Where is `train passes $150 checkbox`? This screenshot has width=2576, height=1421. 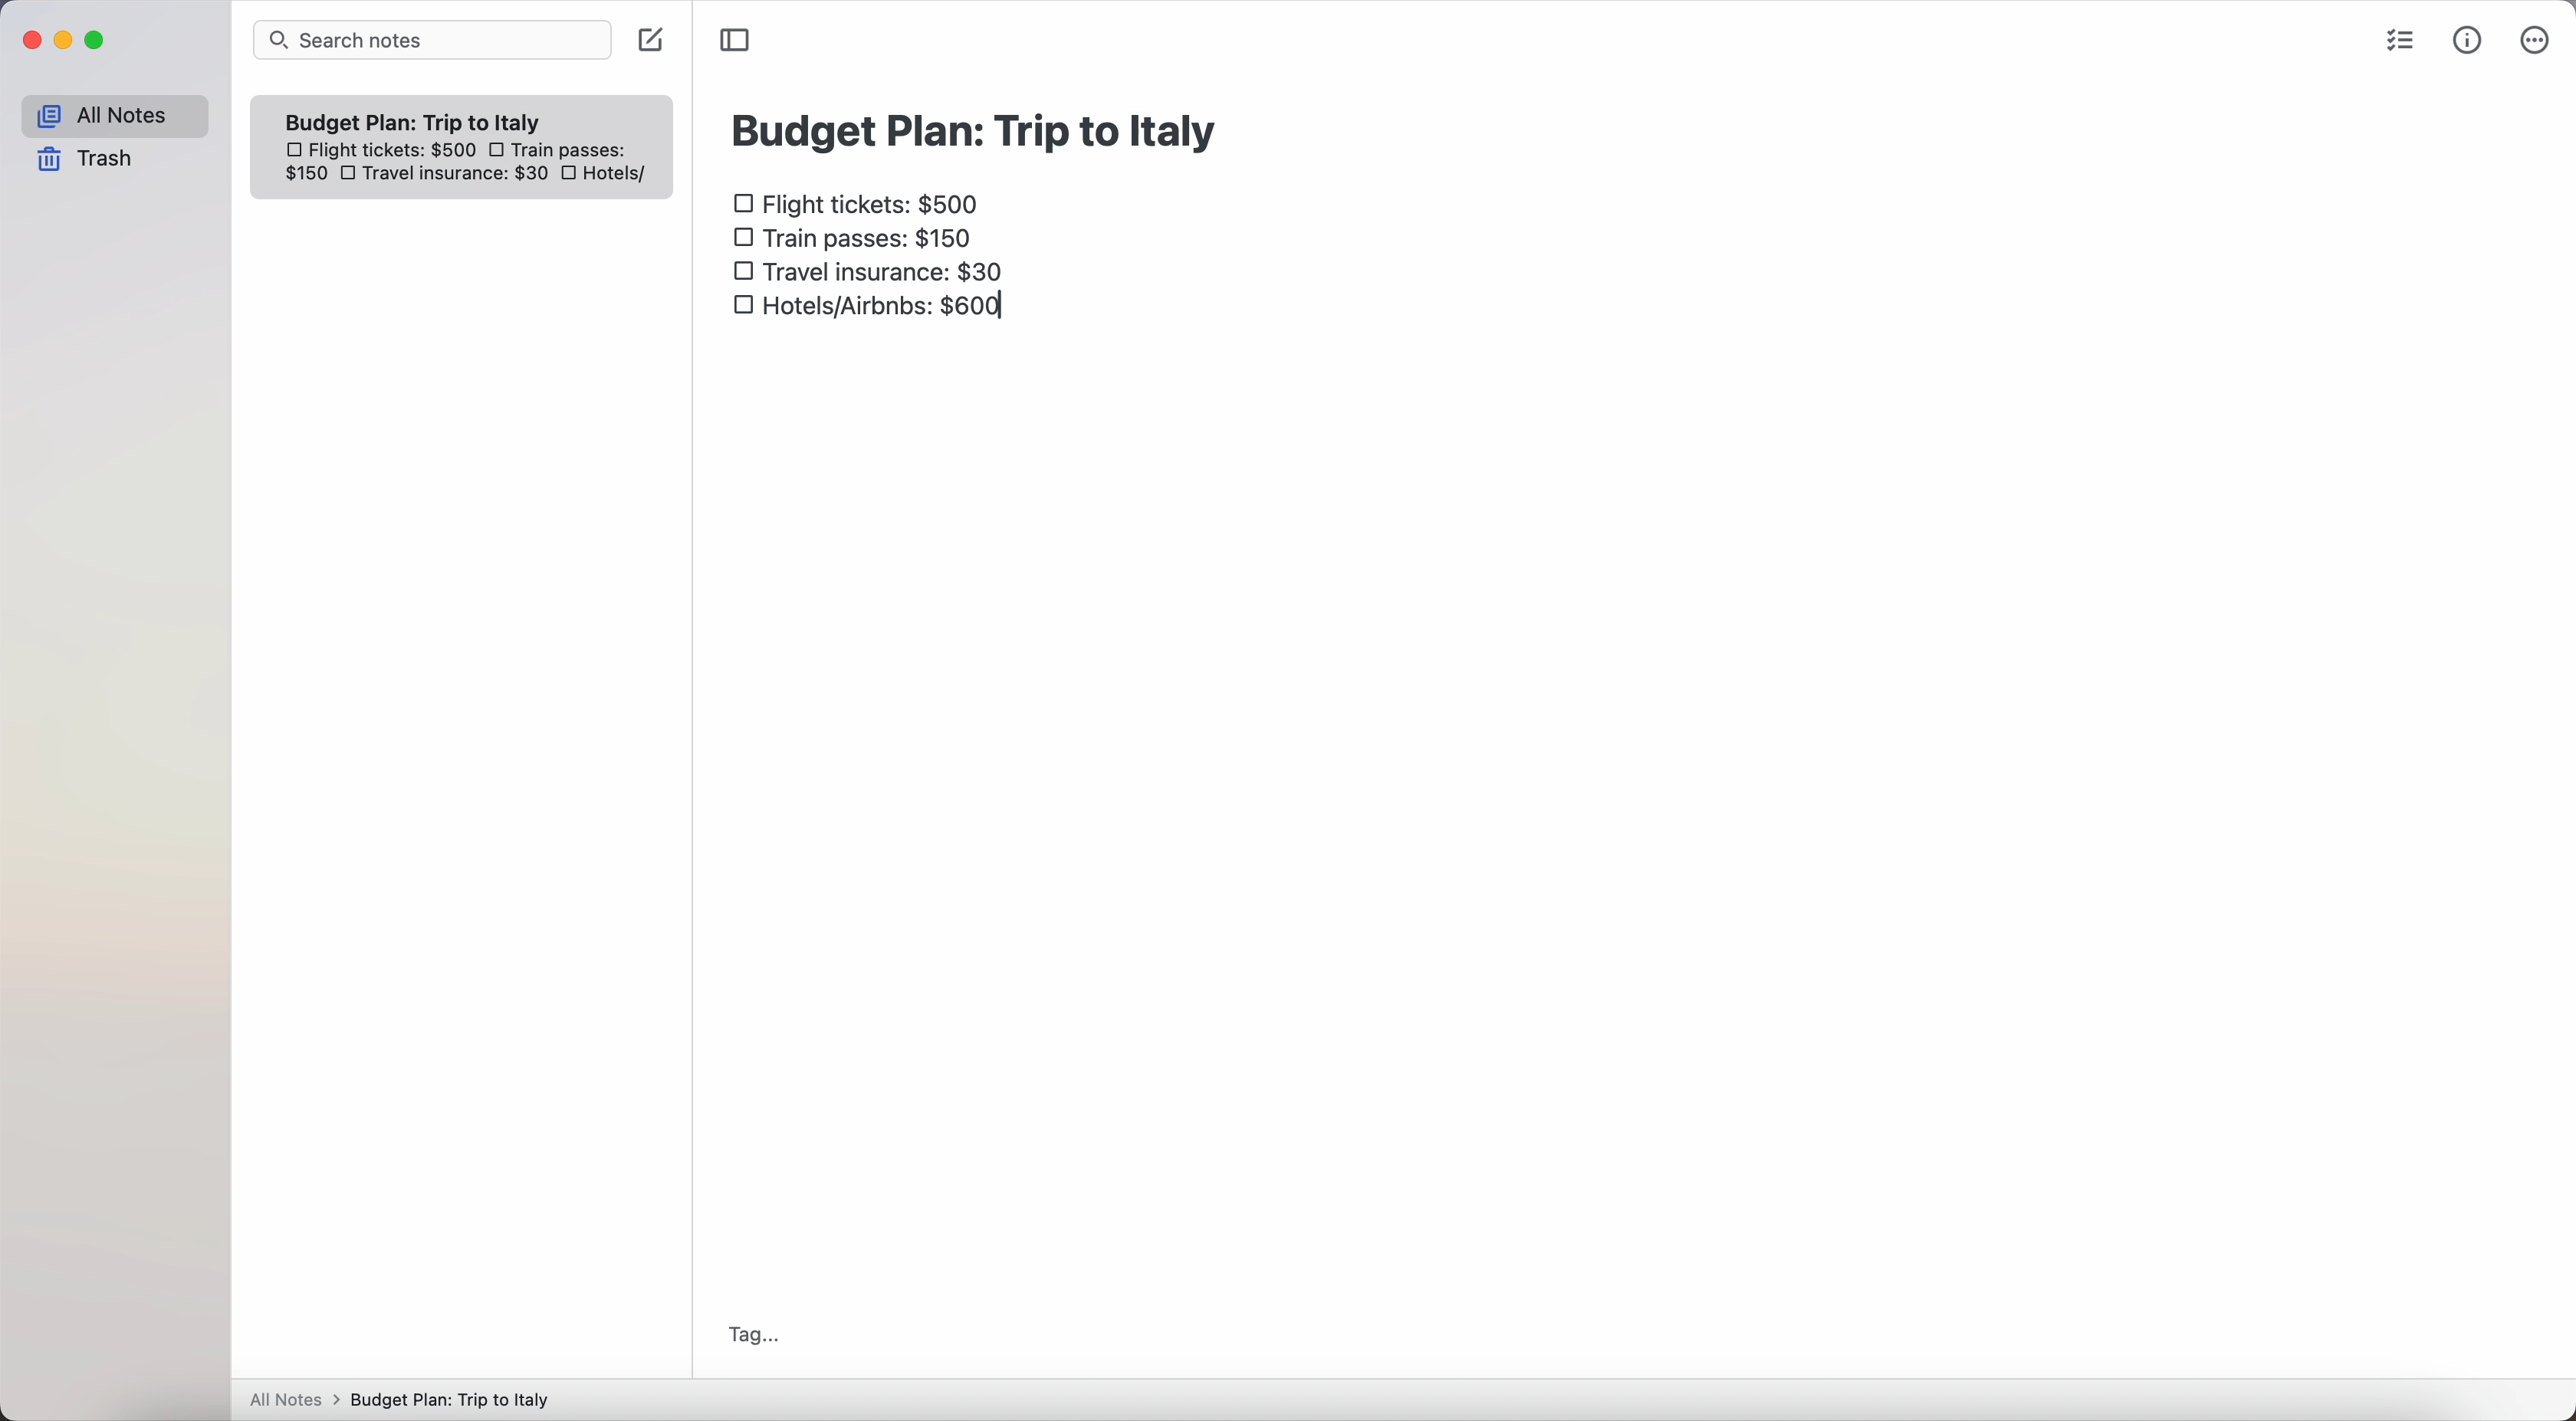
train passes $150 checkbox is located at coordinates (855, 243).